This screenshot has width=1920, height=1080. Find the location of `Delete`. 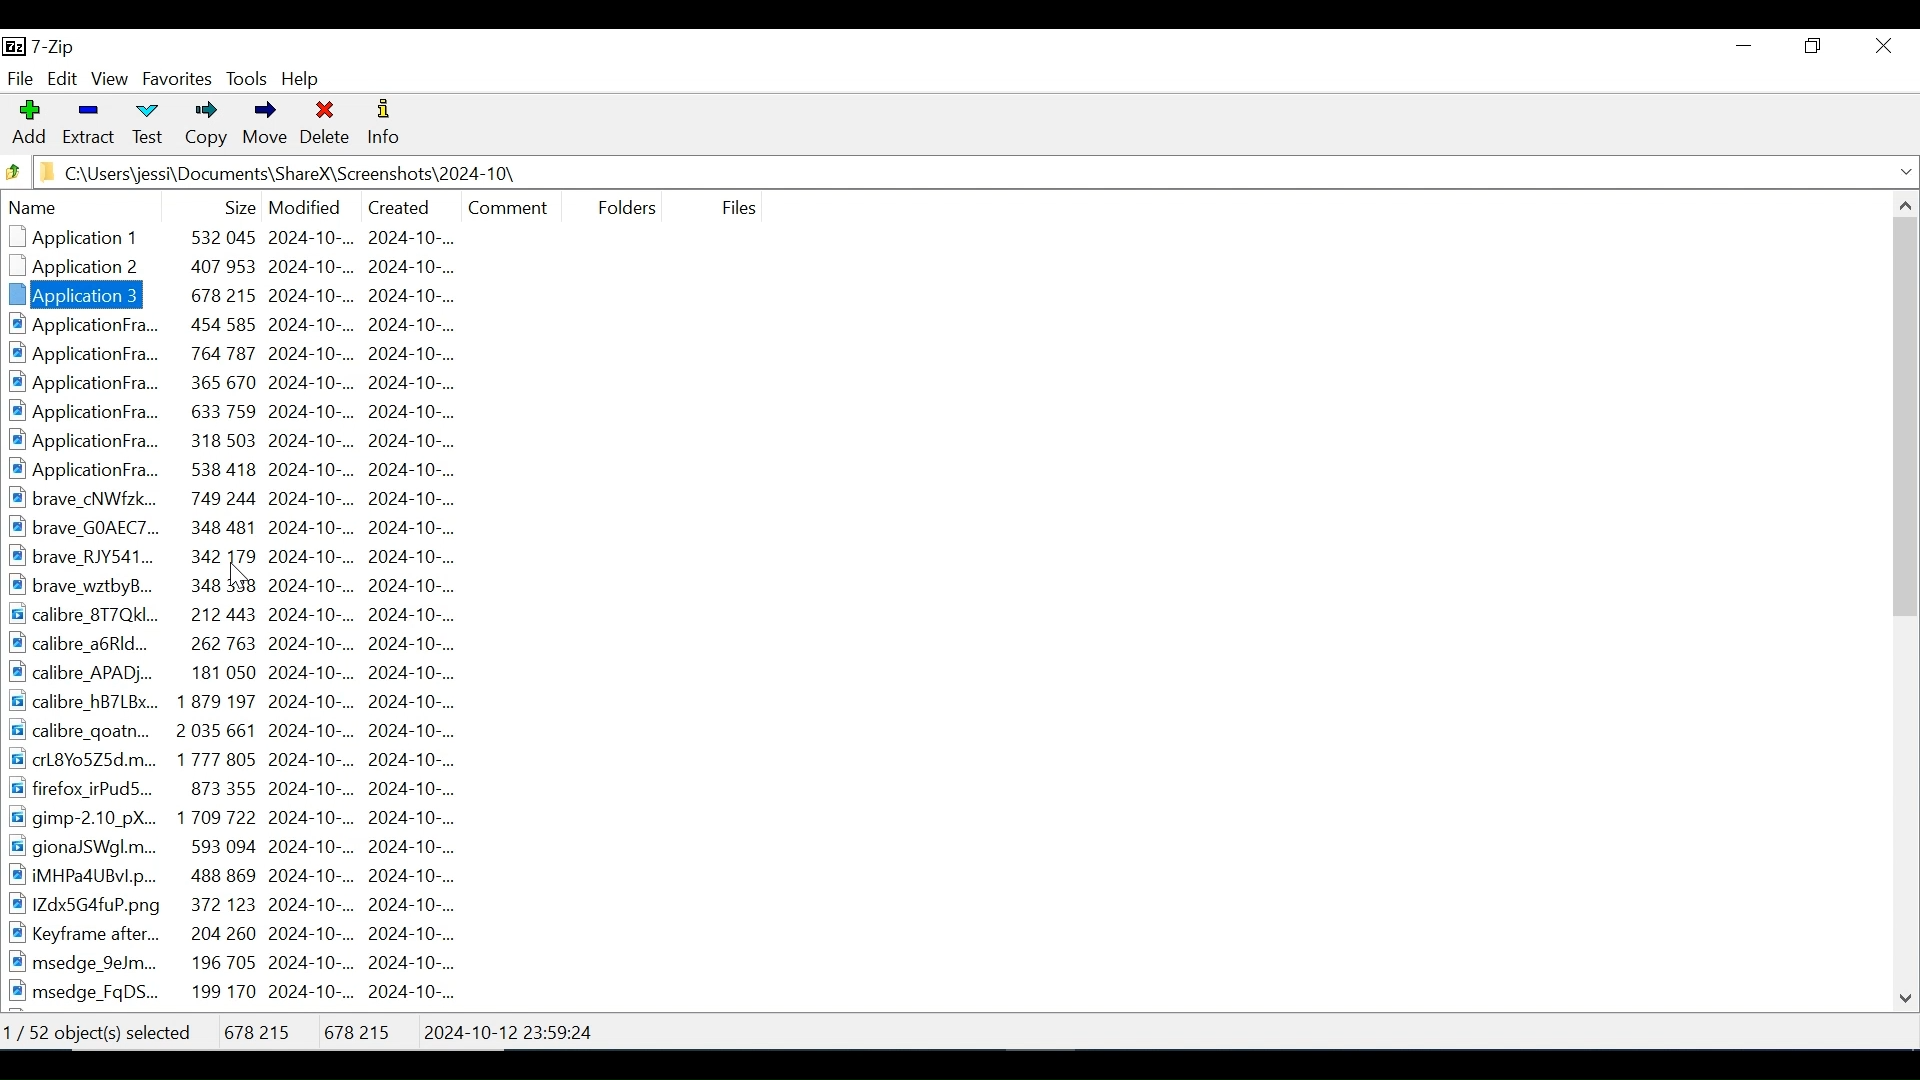

Delete is located at coordinates (326, 126).